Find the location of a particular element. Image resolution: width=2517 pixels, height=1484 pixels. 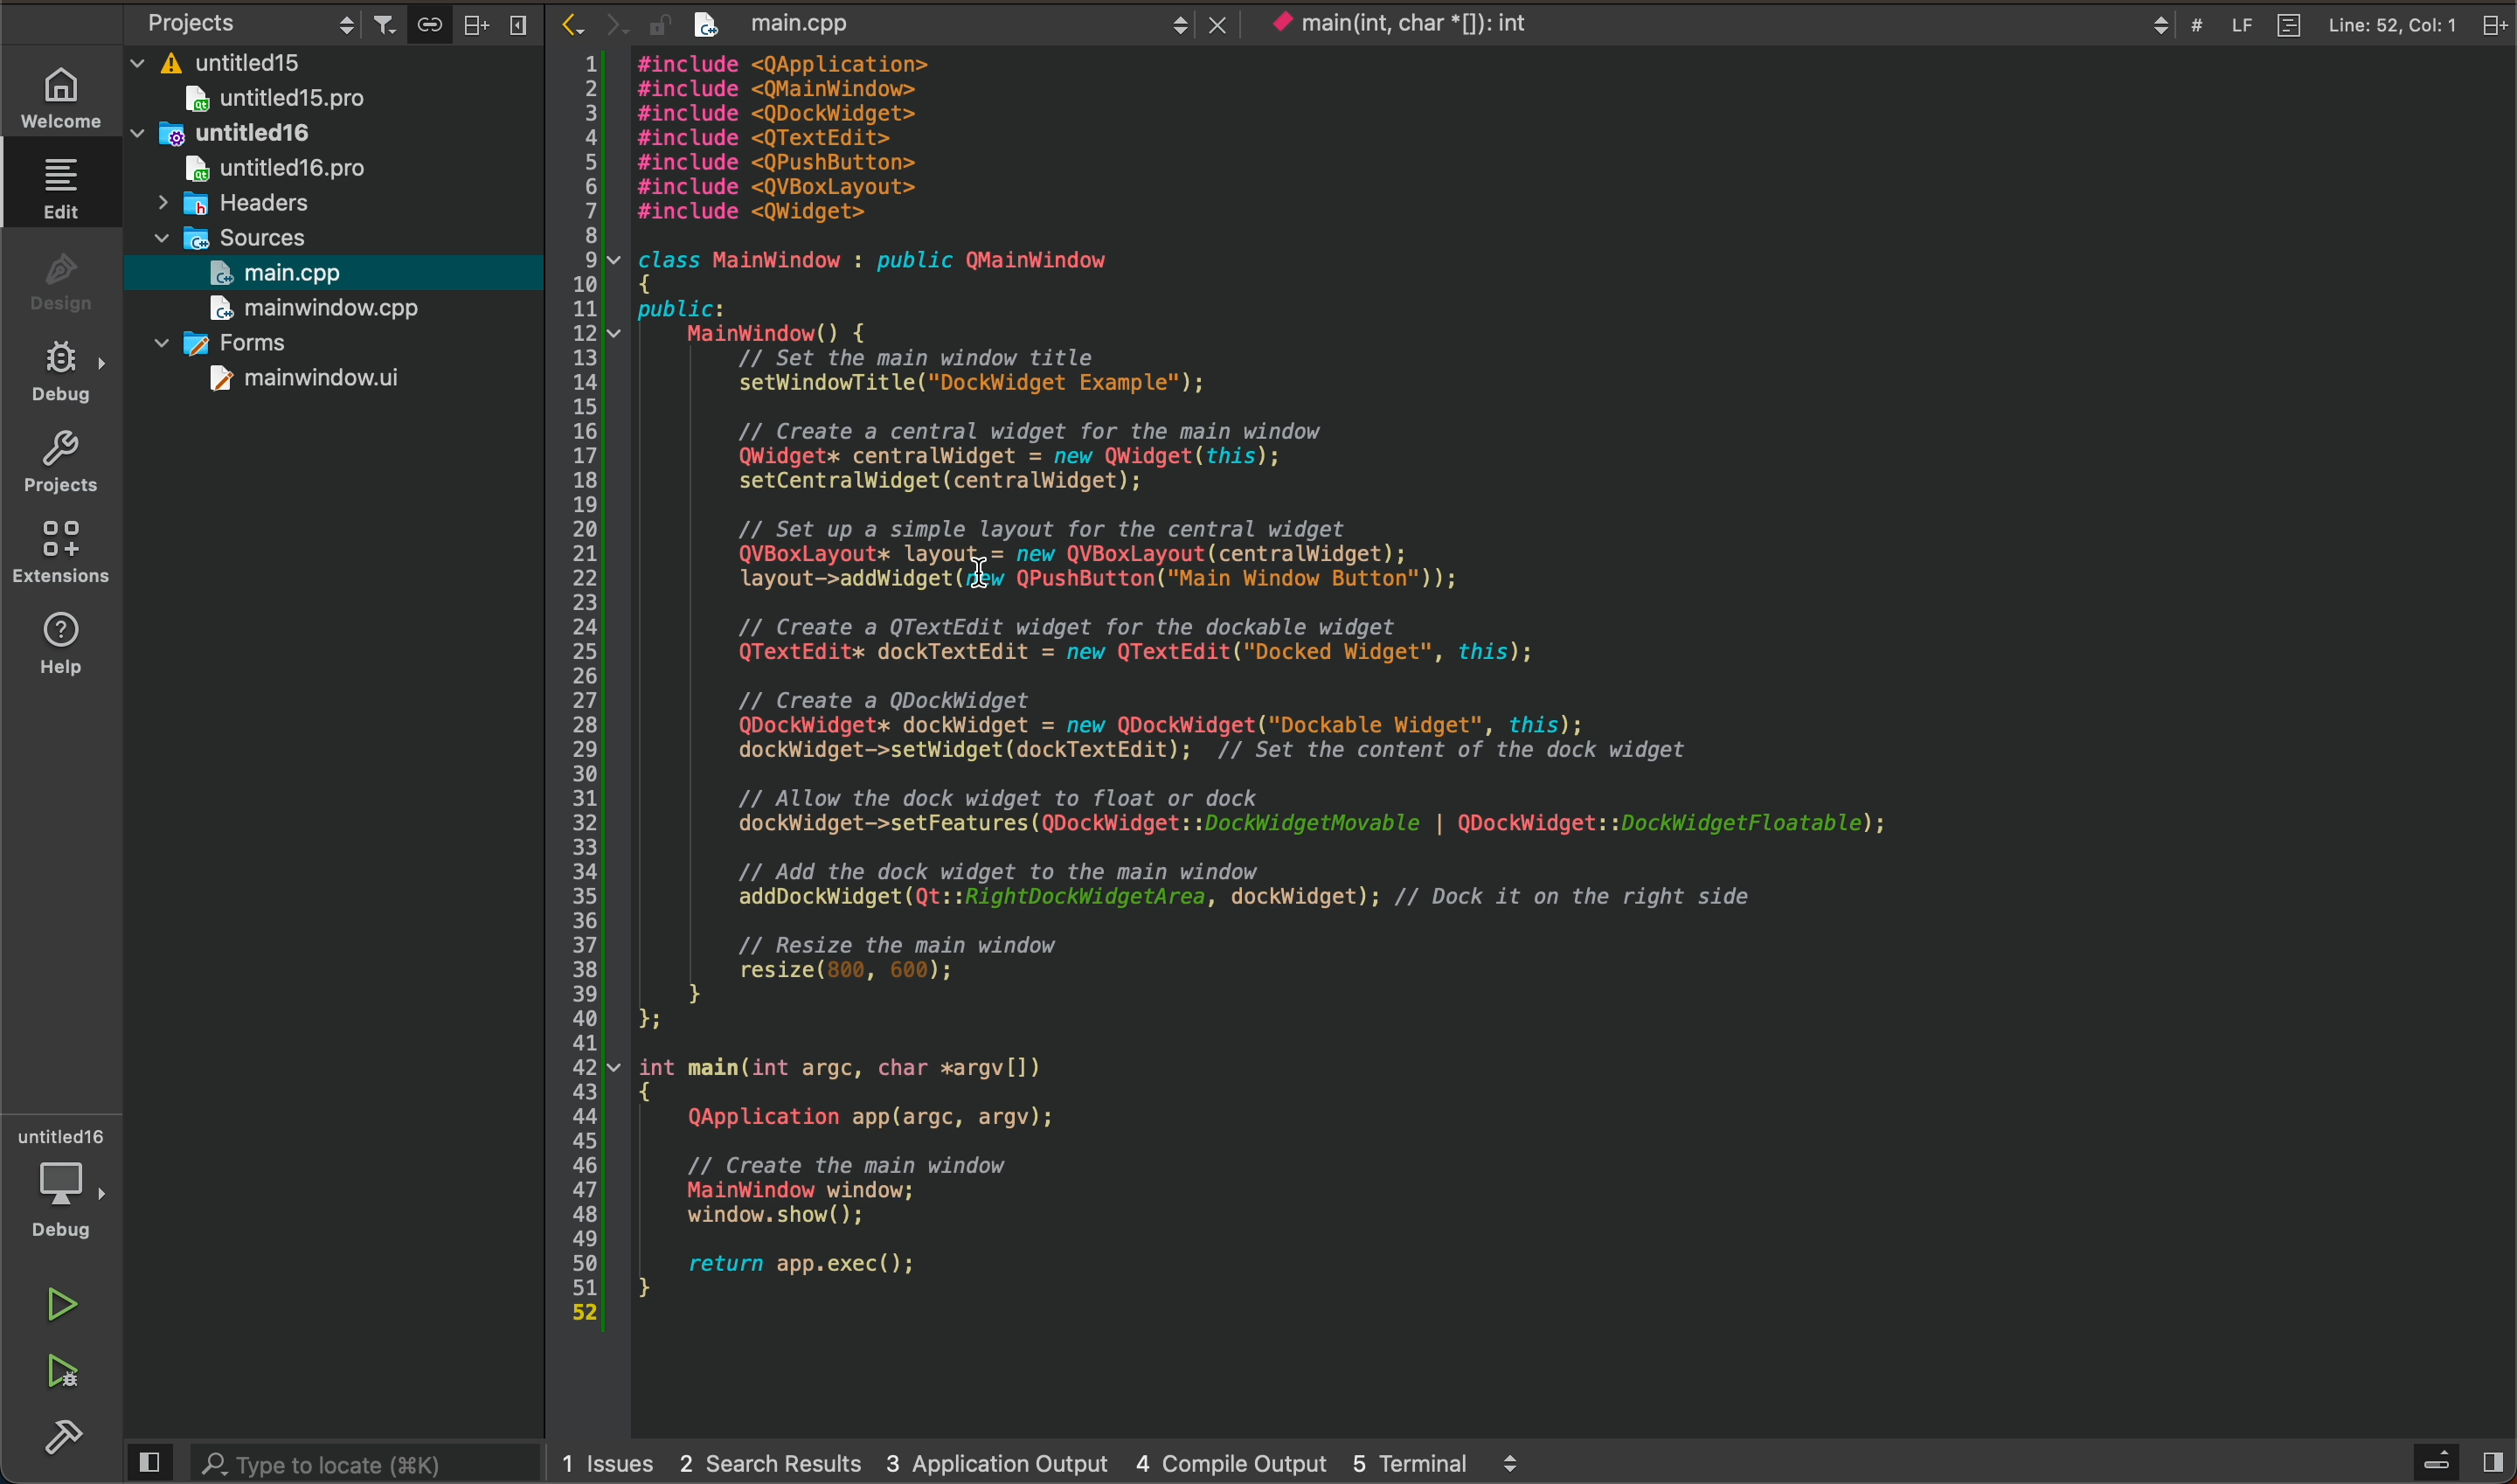

design is located at coordinates (59, 276).